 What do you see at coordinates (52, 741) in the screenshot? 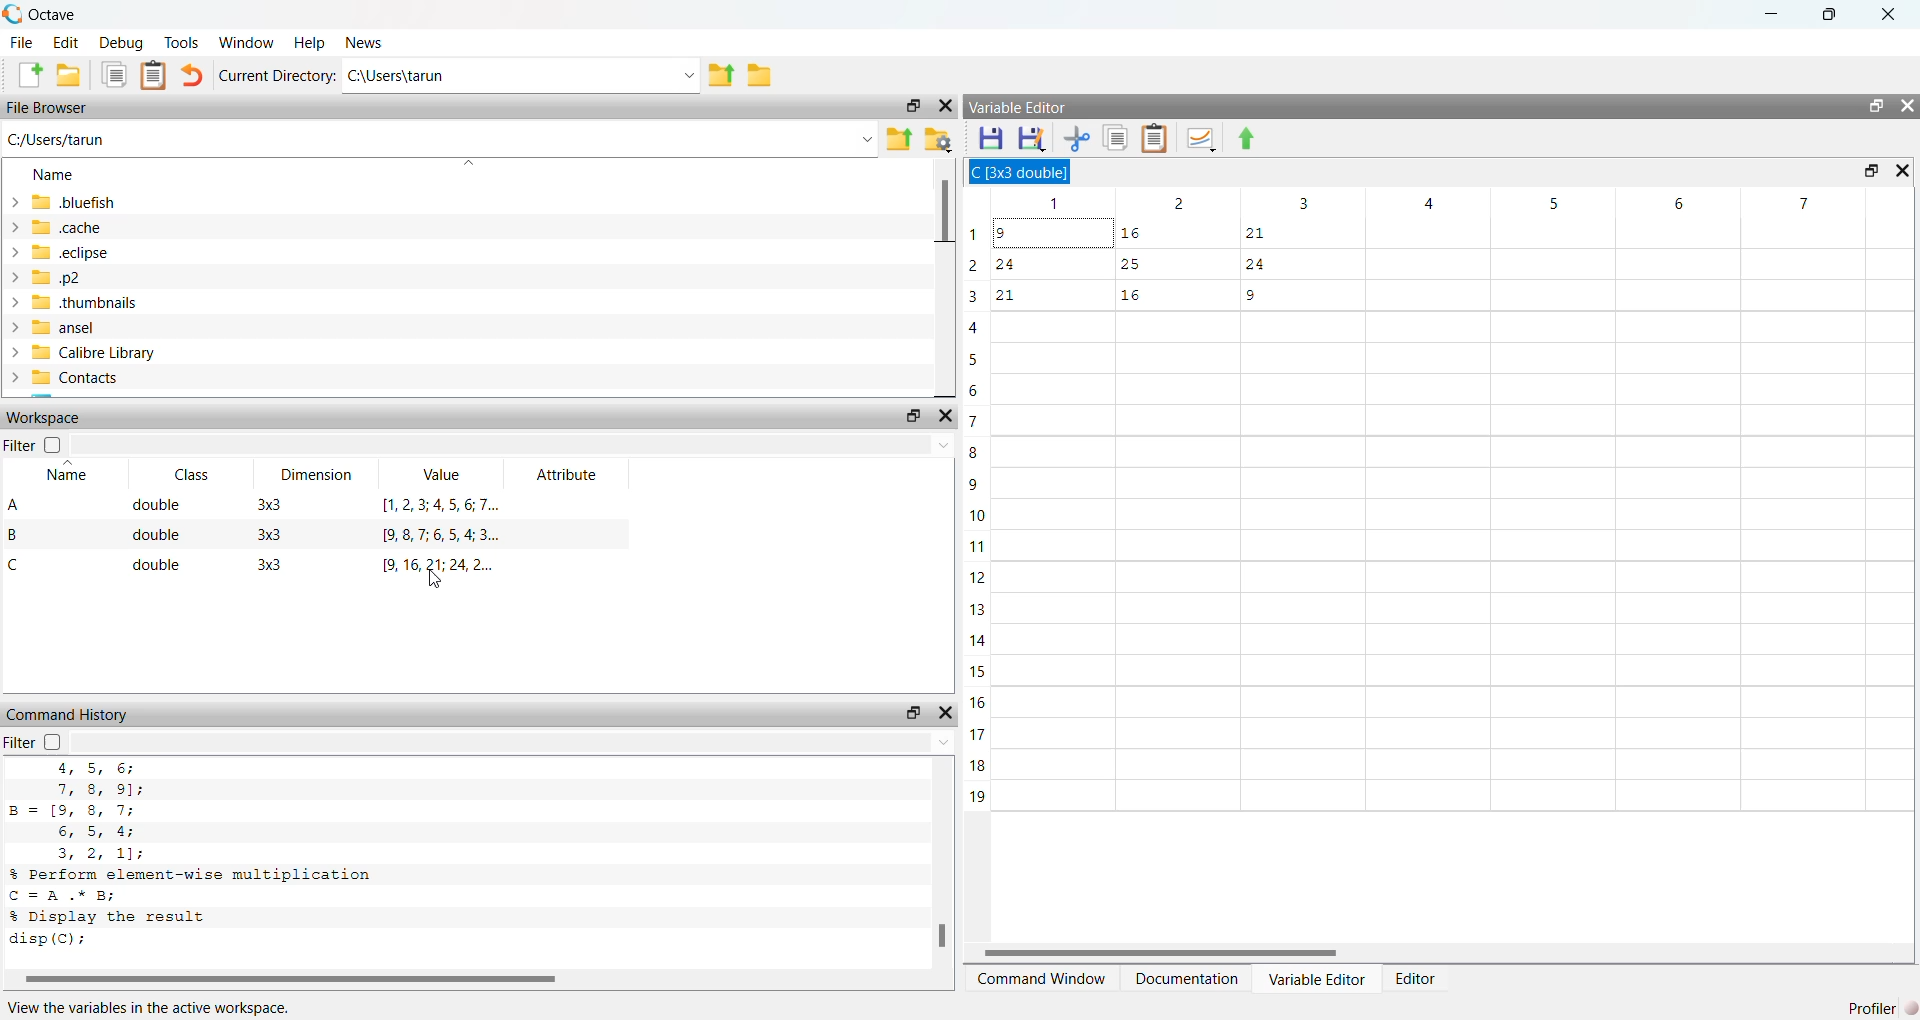
I see `Checkbox` at bounding box center [52, 741].